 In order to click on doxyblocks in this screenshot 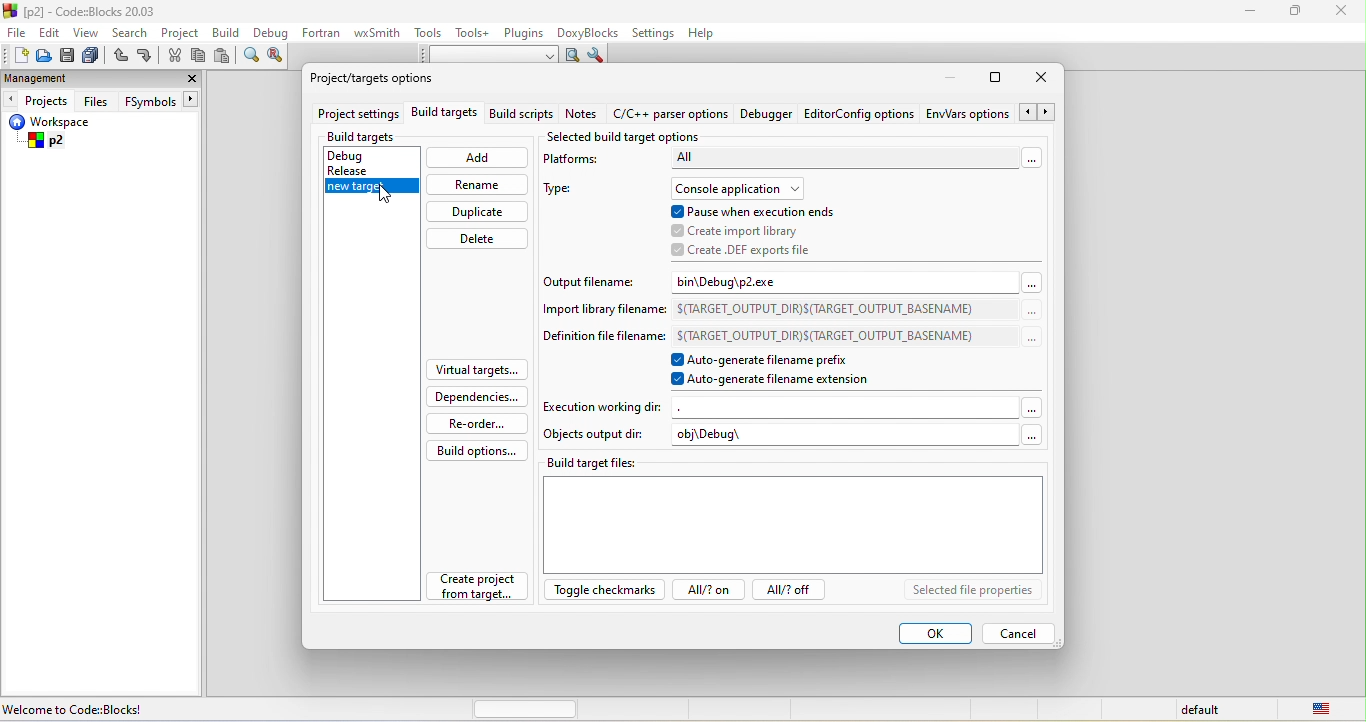, I will do `click(591, 32)`.